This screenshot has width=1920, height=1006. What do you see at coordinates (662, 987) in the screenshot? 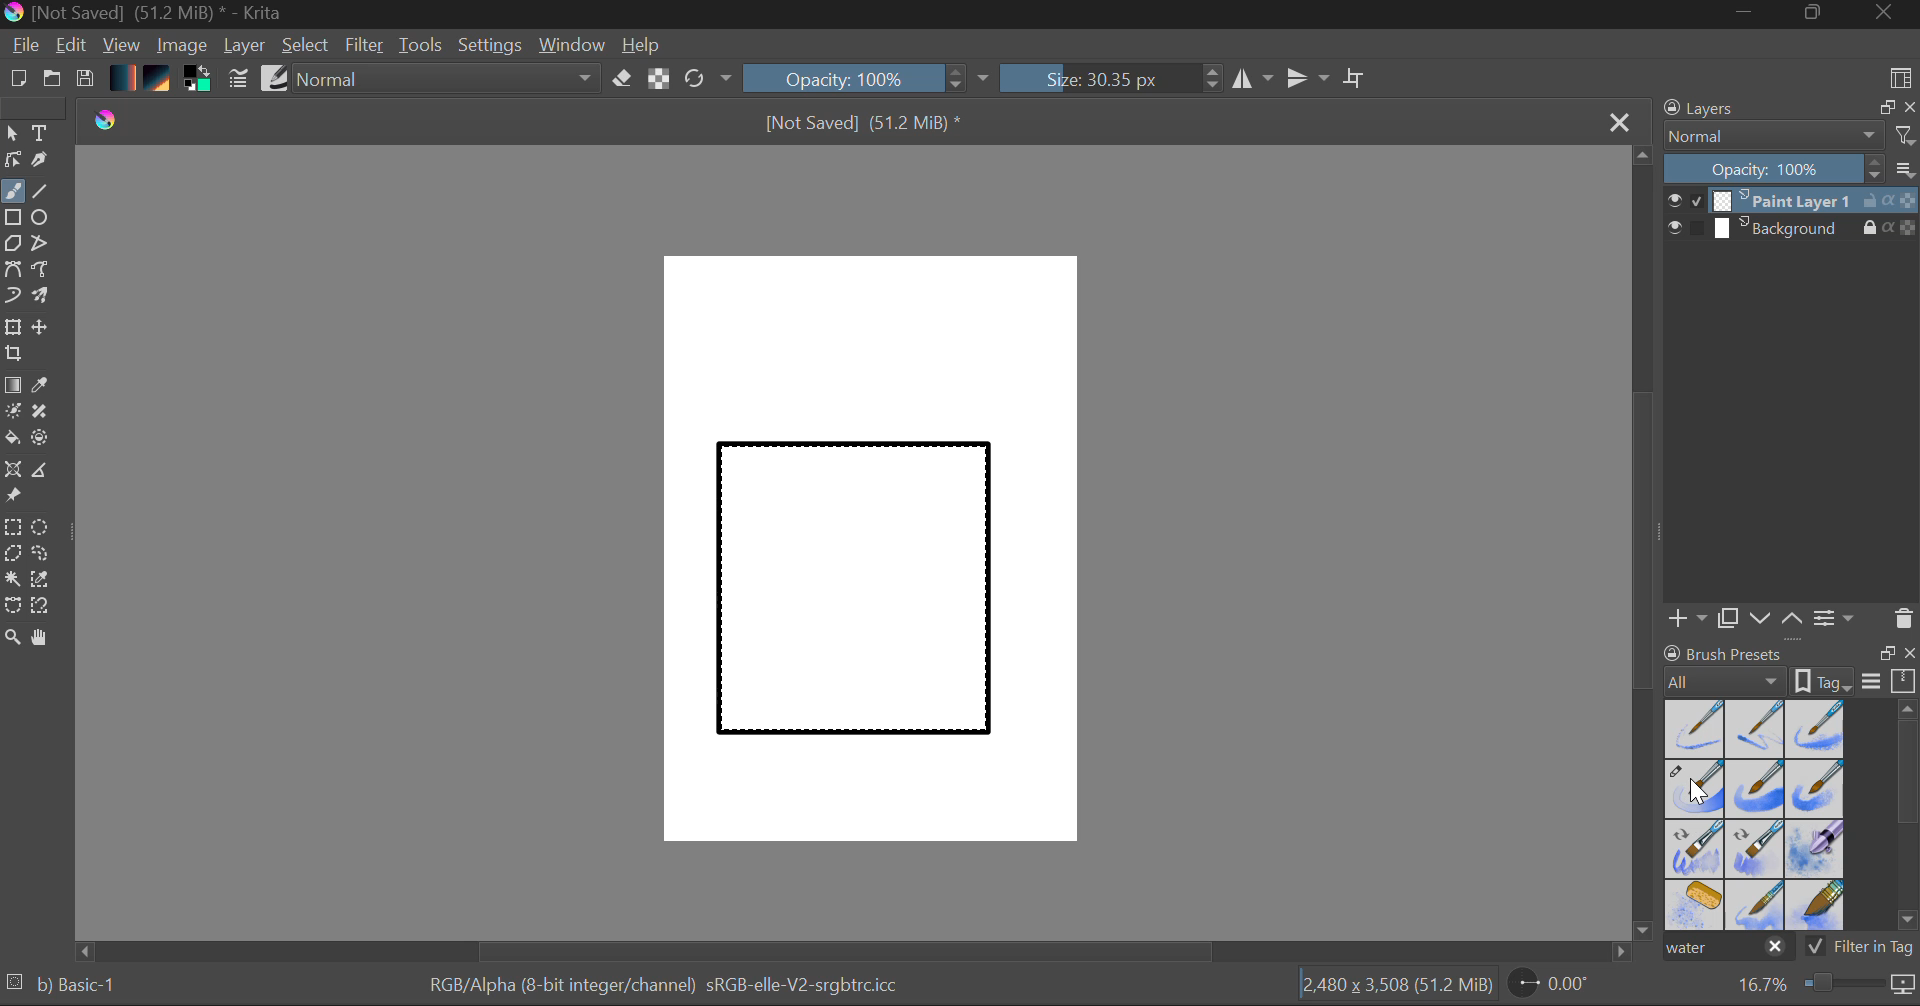
I see `Color Information` at bounding box center [662, 987].